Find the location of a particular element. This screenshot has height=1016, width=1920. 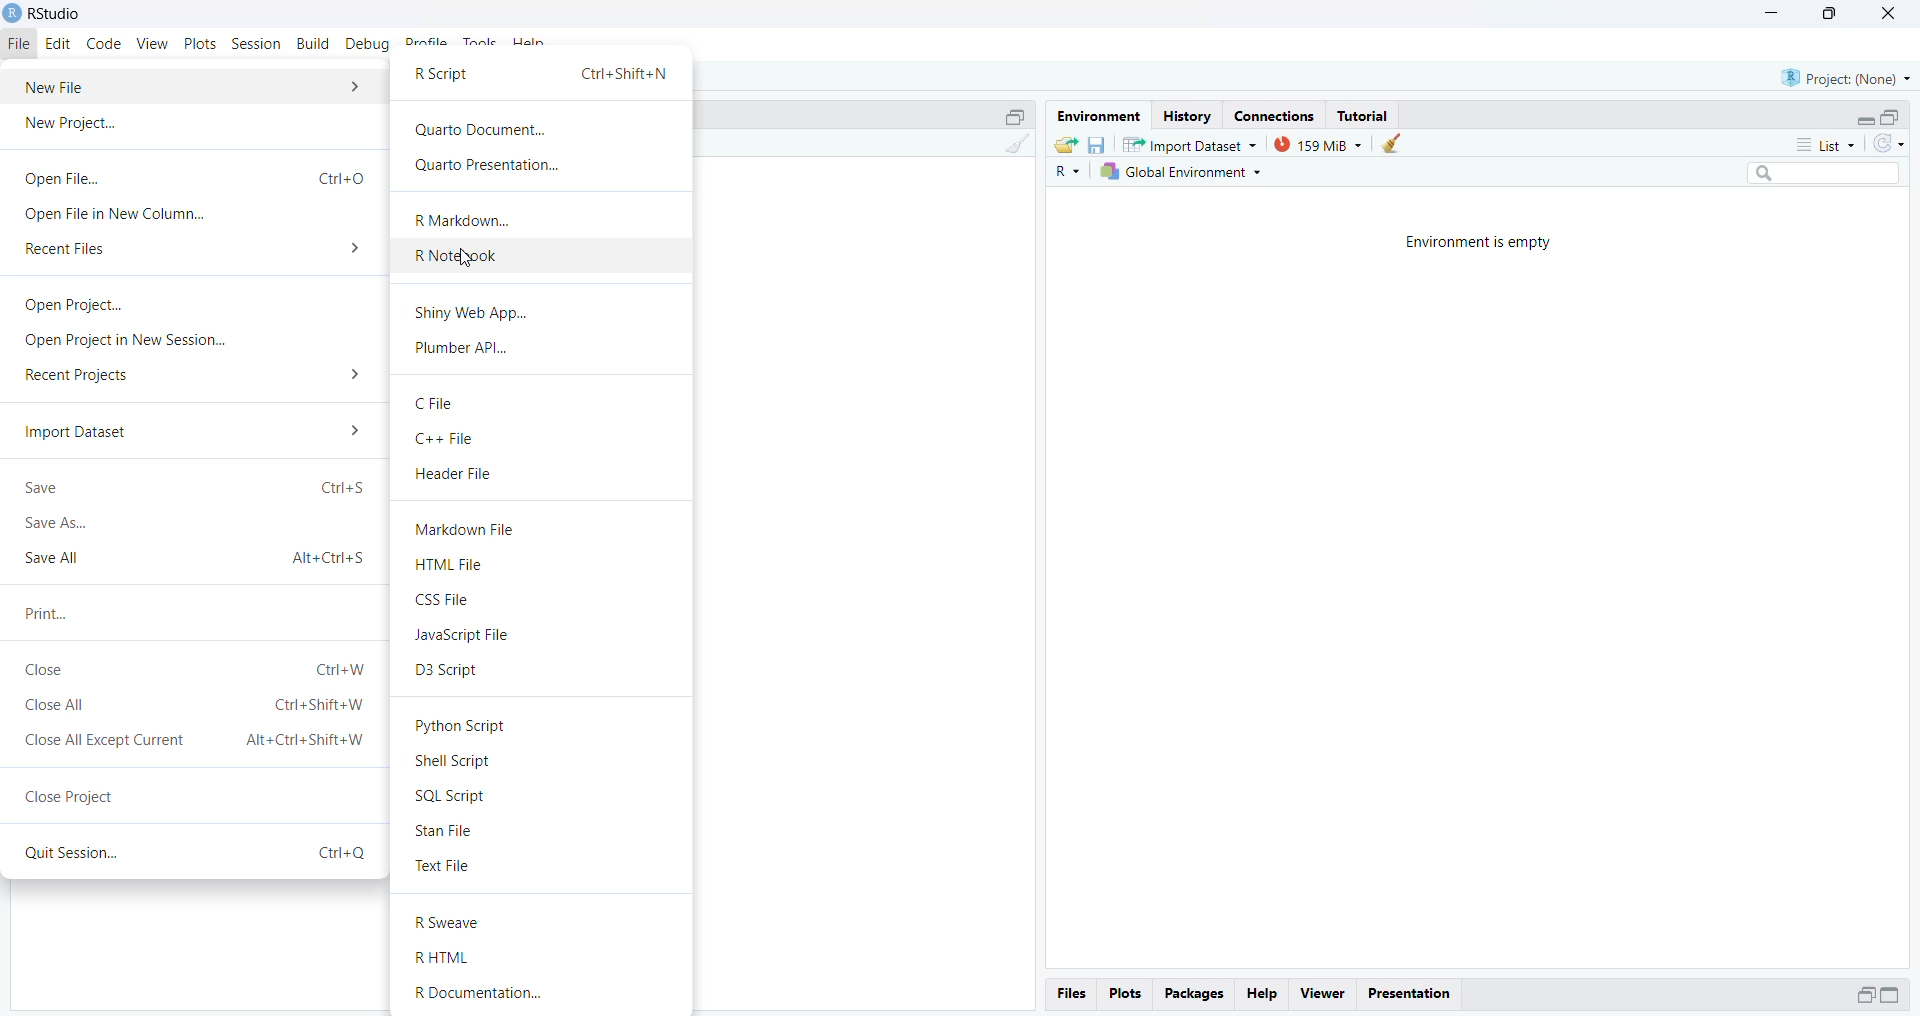

HTML File is located at coordinates (451, 565).